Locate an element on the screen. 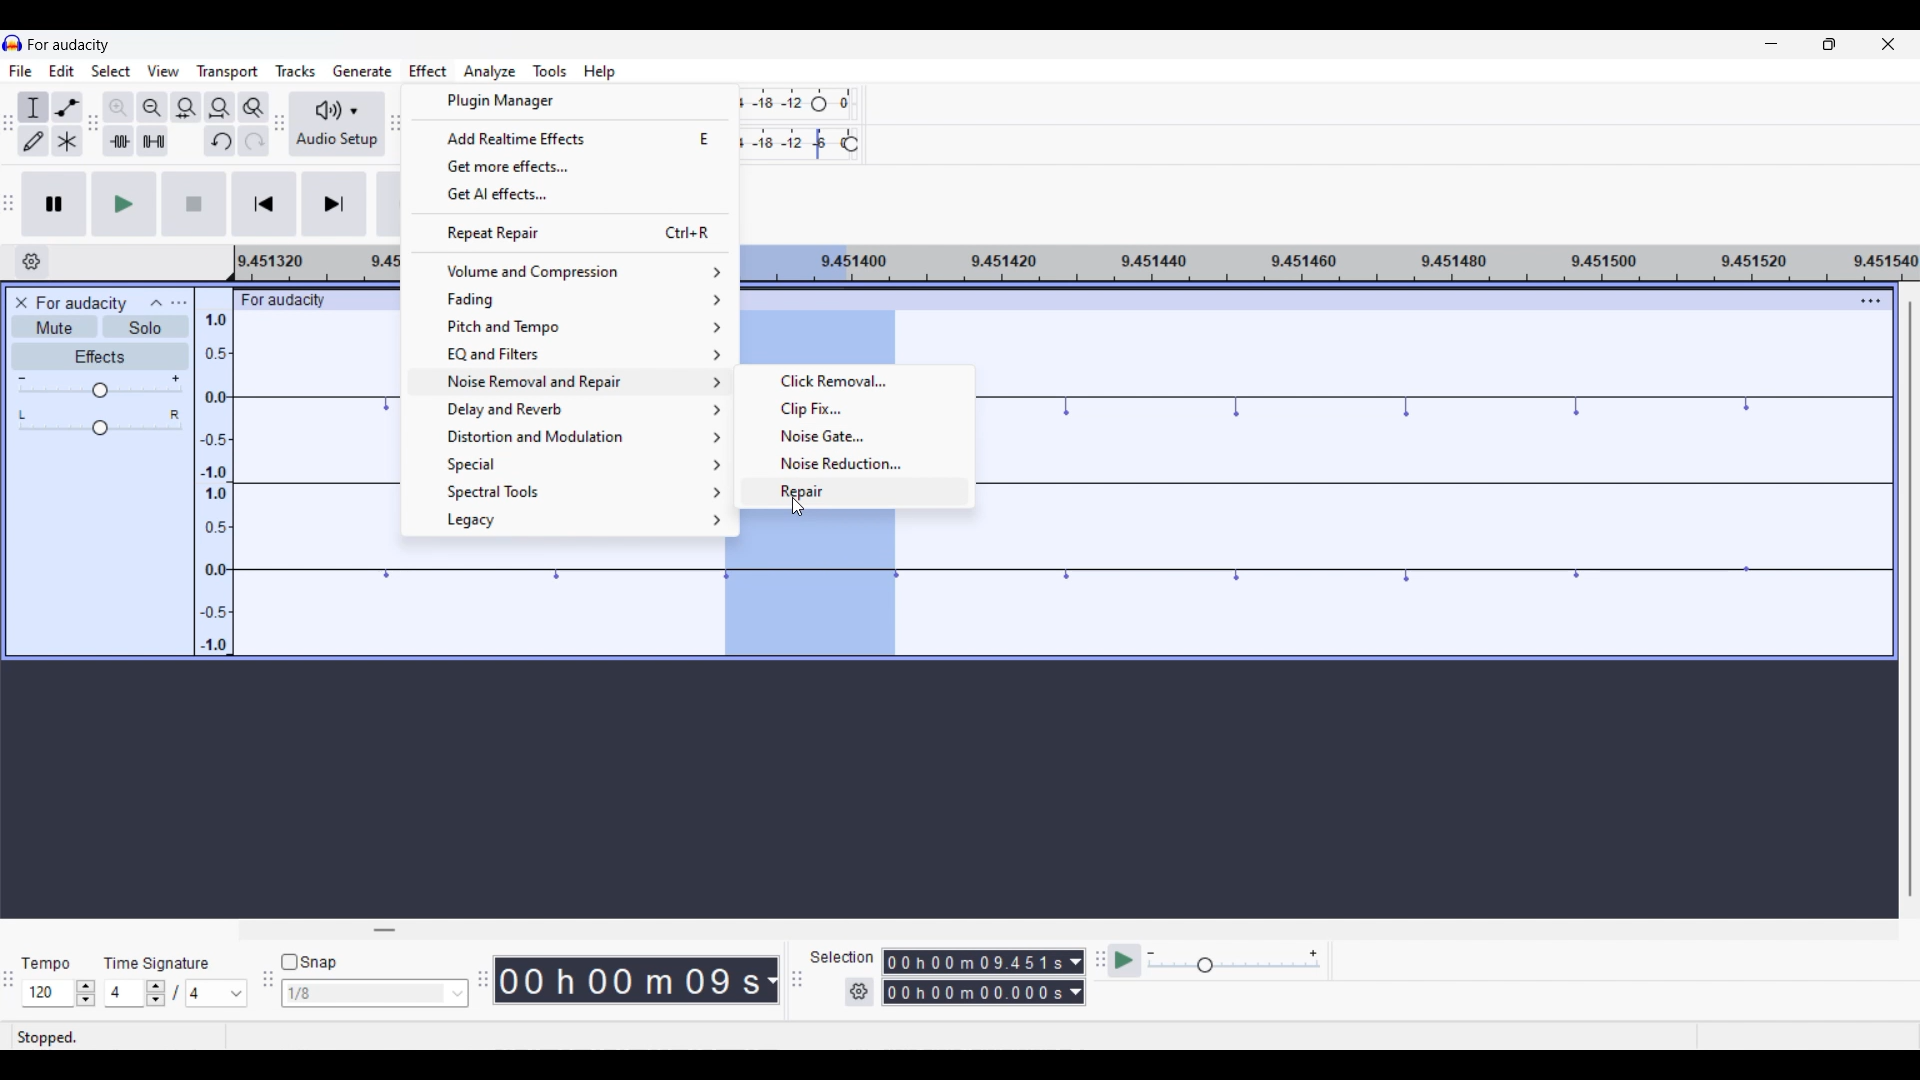  Pause is located at coordinates (54, 204).